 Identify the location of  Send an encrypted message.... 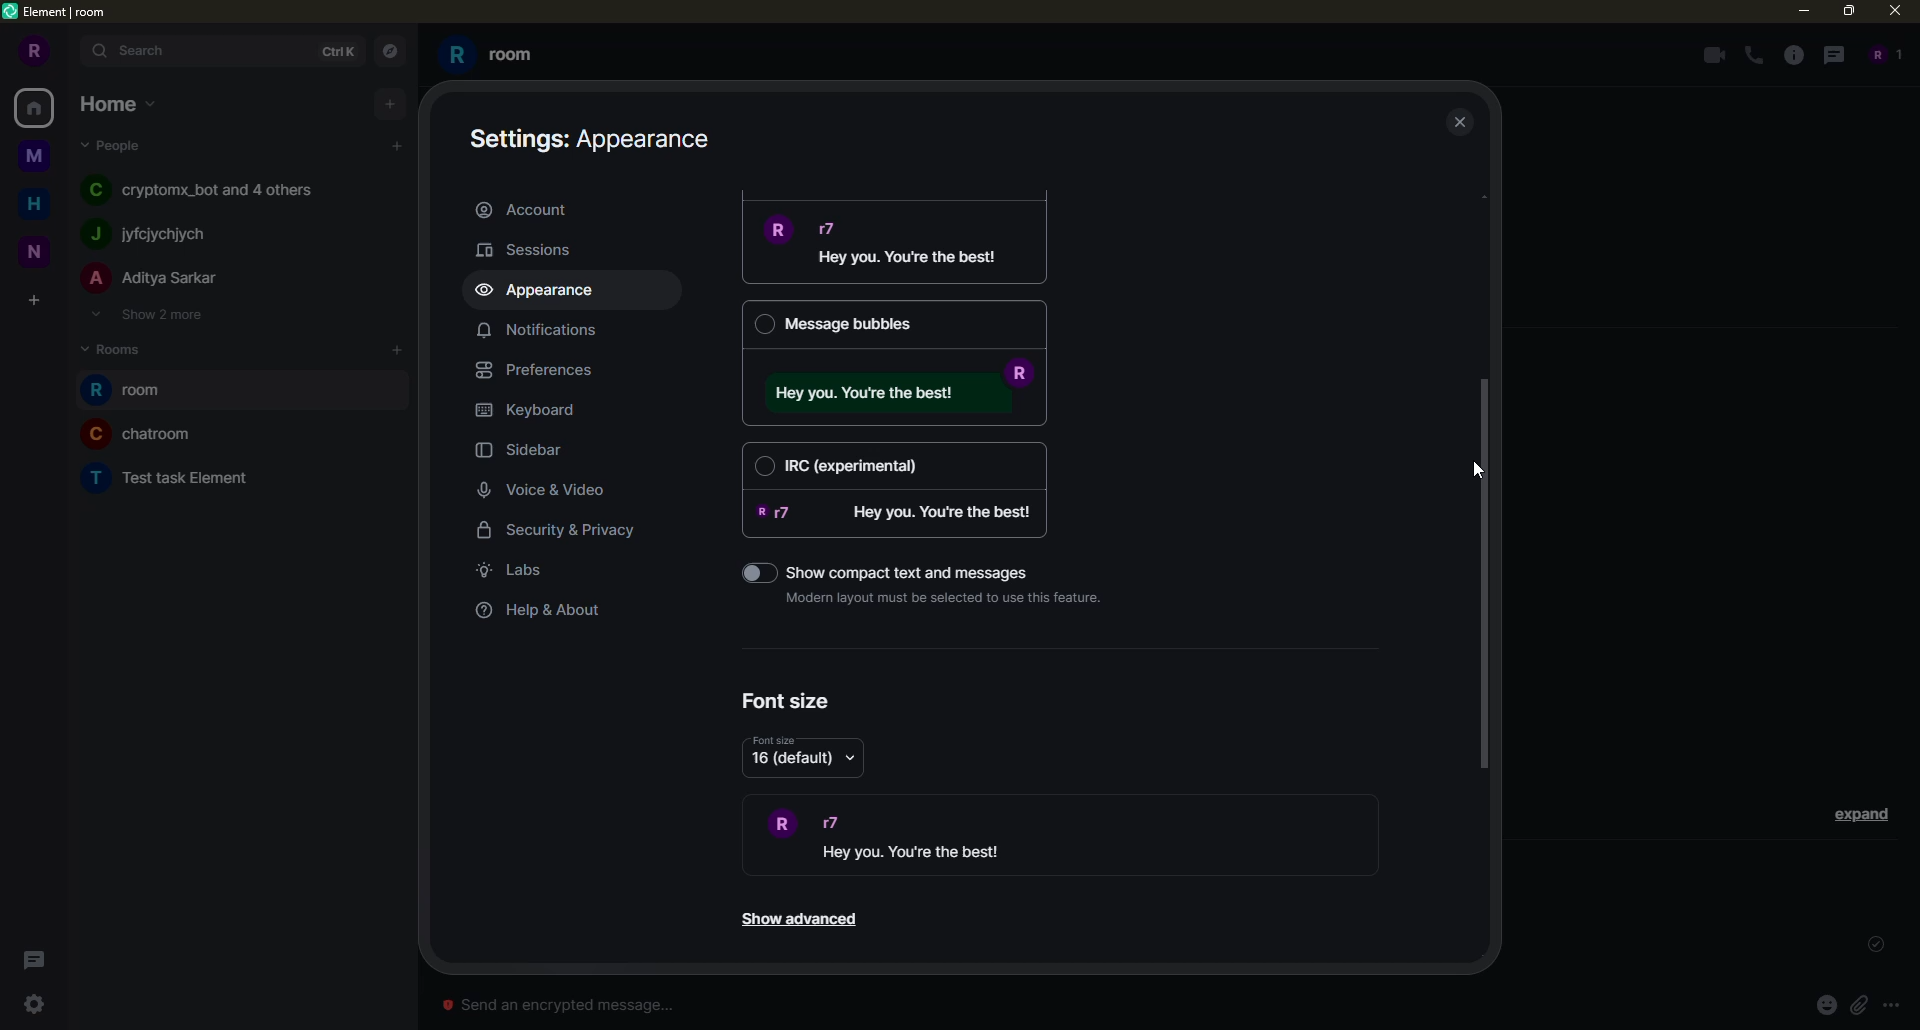
(557, 1005).